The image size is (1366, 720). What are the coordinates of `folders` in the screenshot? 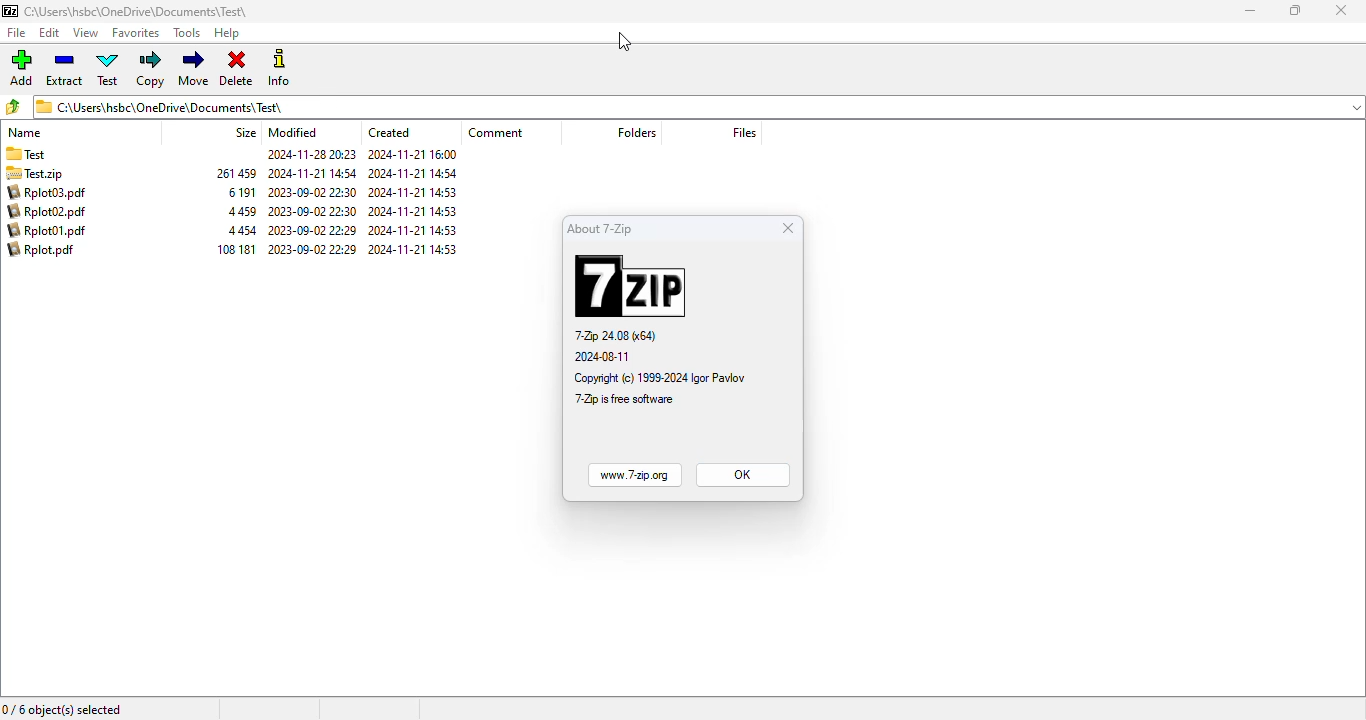 It's located at (635, 132).